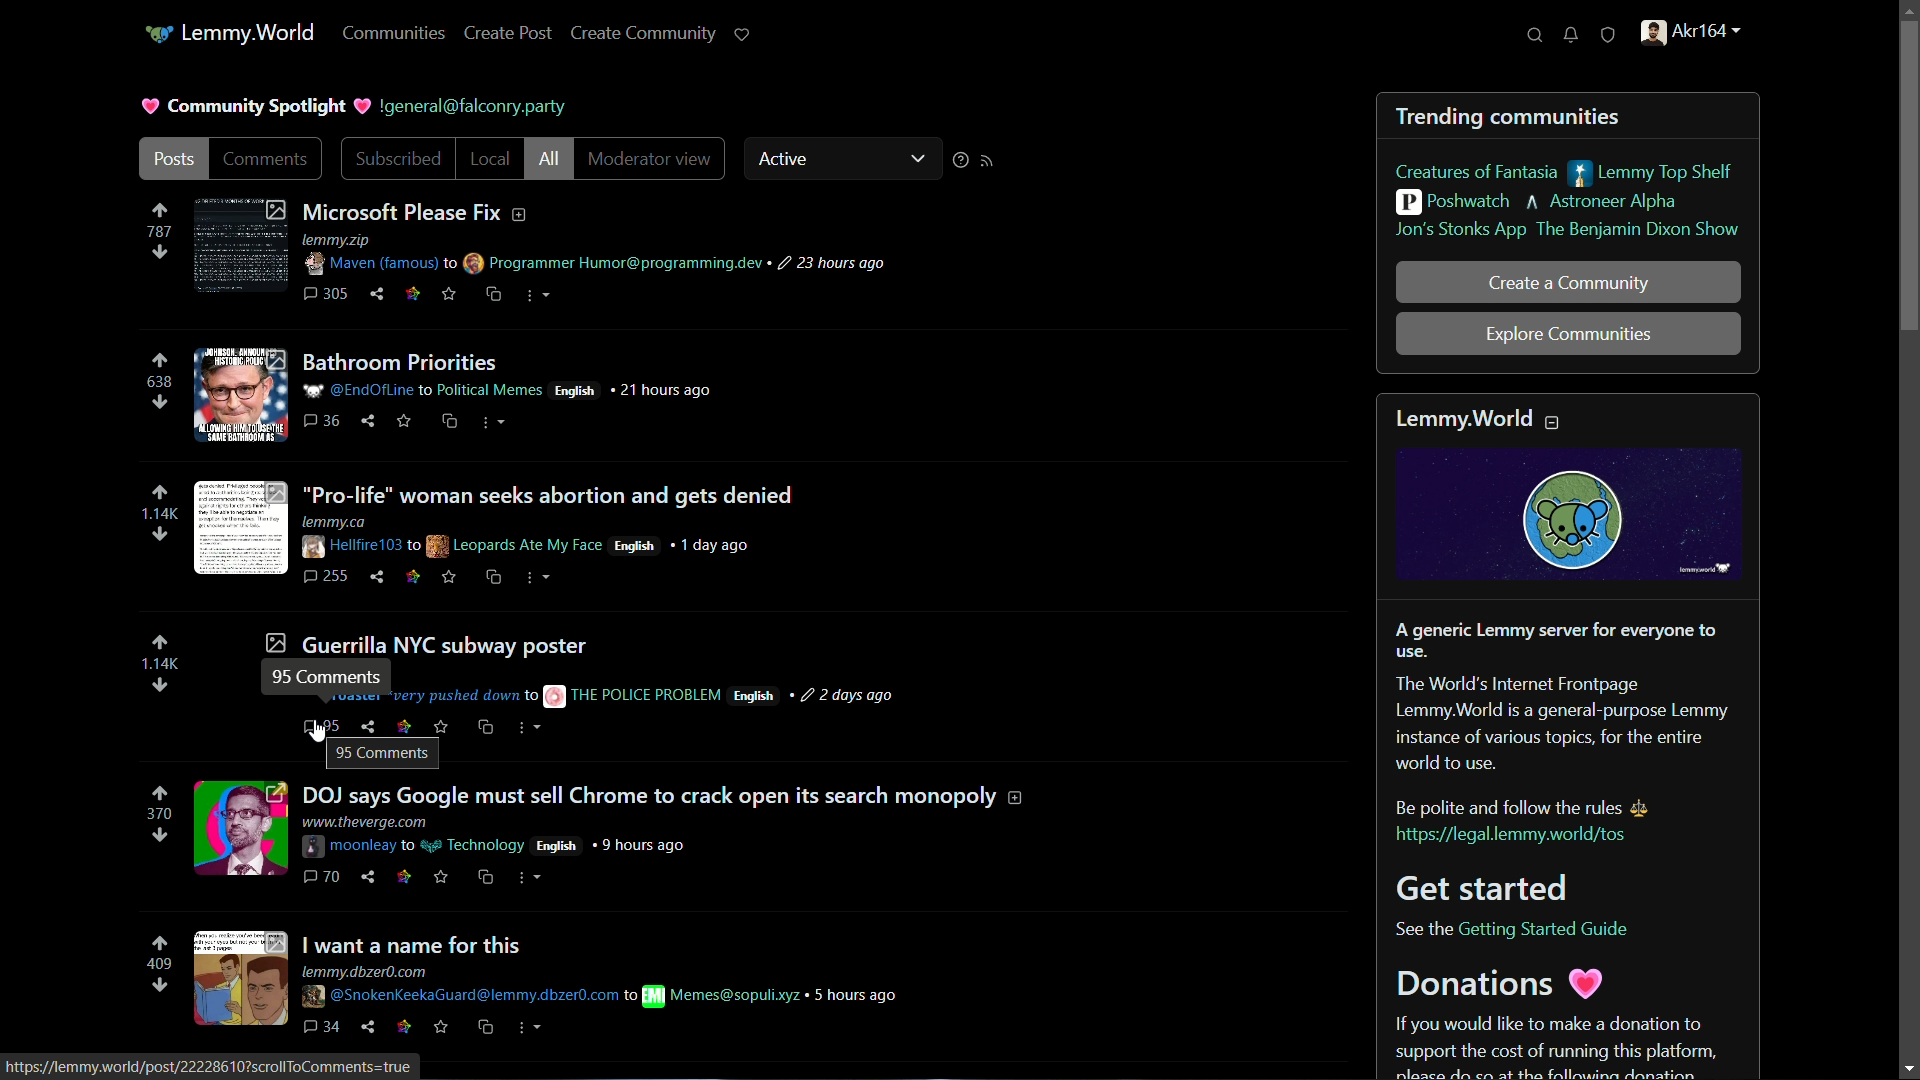  I want to click on English, so click(636, 546).